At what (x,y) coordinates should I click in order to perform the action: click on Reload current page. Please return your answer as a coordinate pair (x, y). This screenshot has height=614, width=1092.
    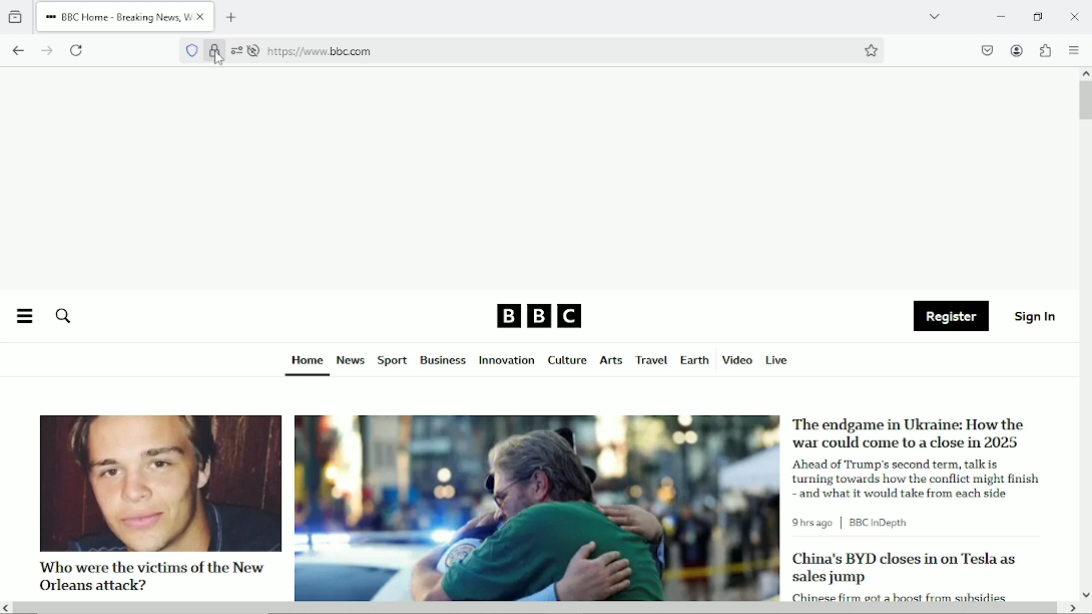
    Looking at the image, I should click on (79, 49).